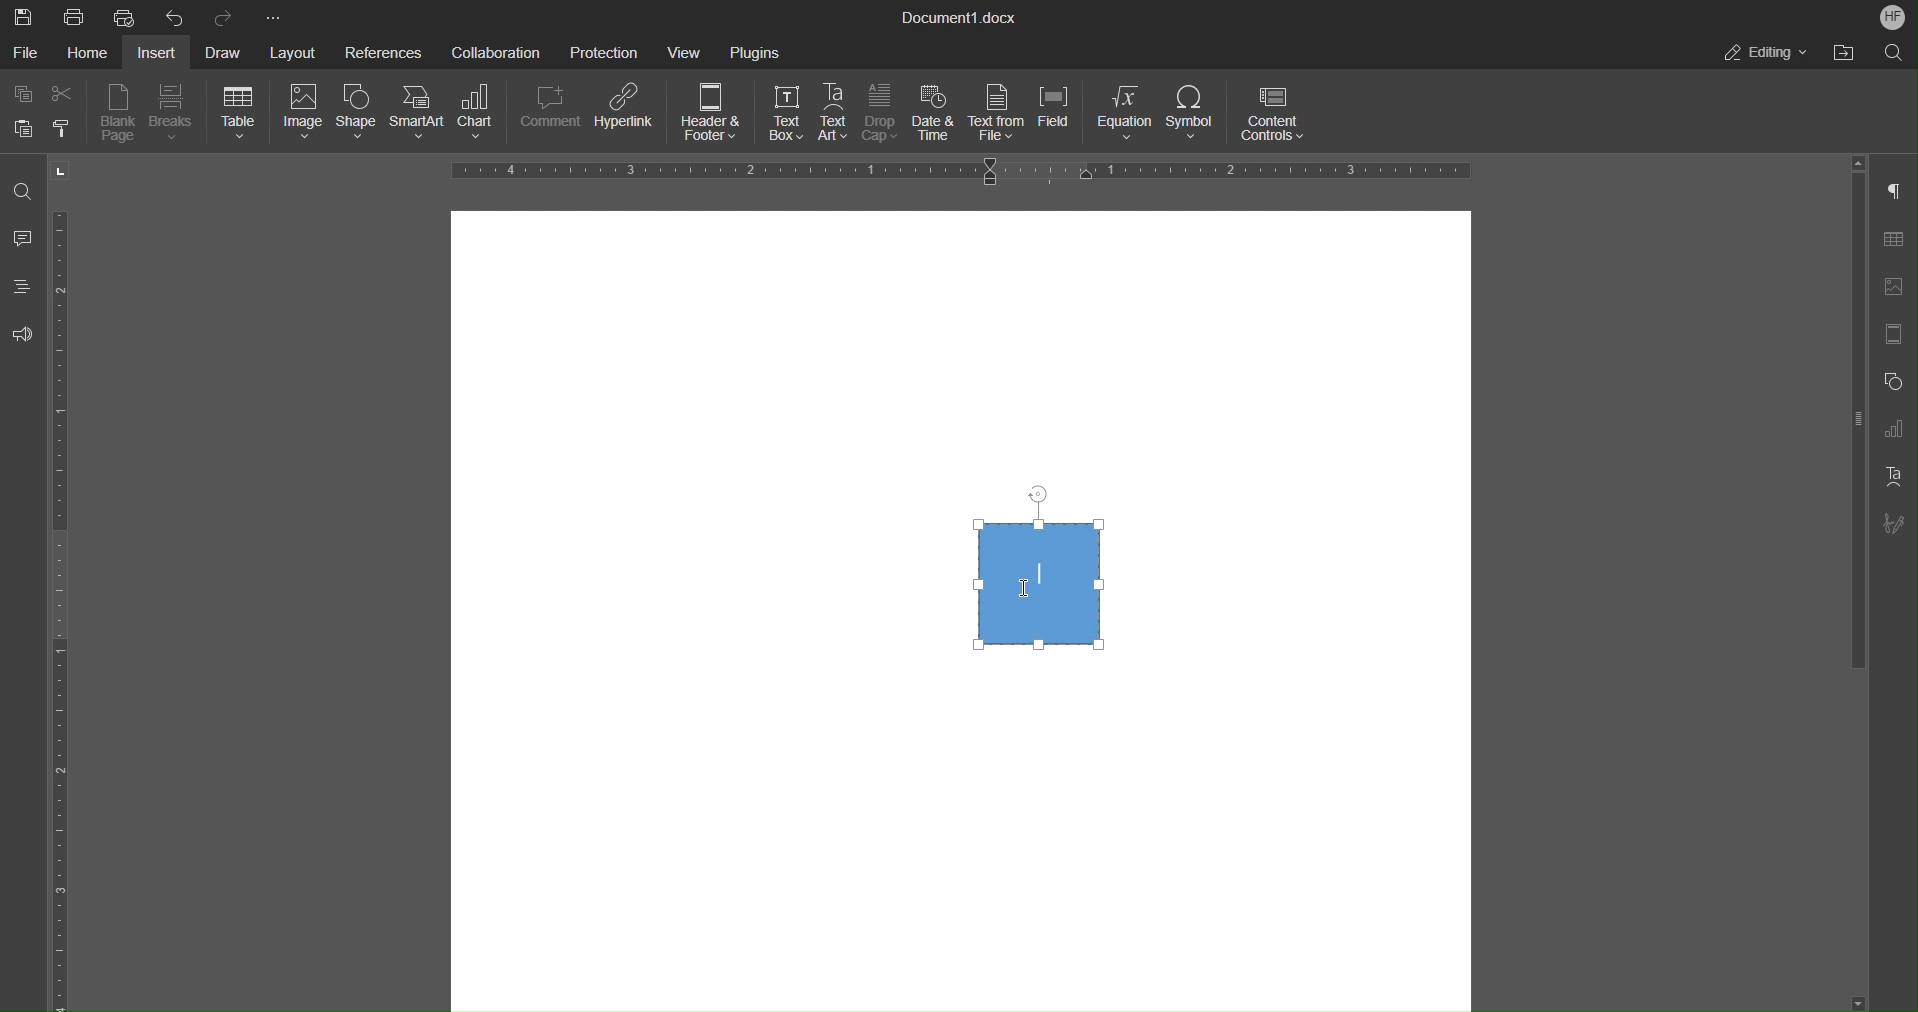  I want to click on Text Art, so click(835, 114).